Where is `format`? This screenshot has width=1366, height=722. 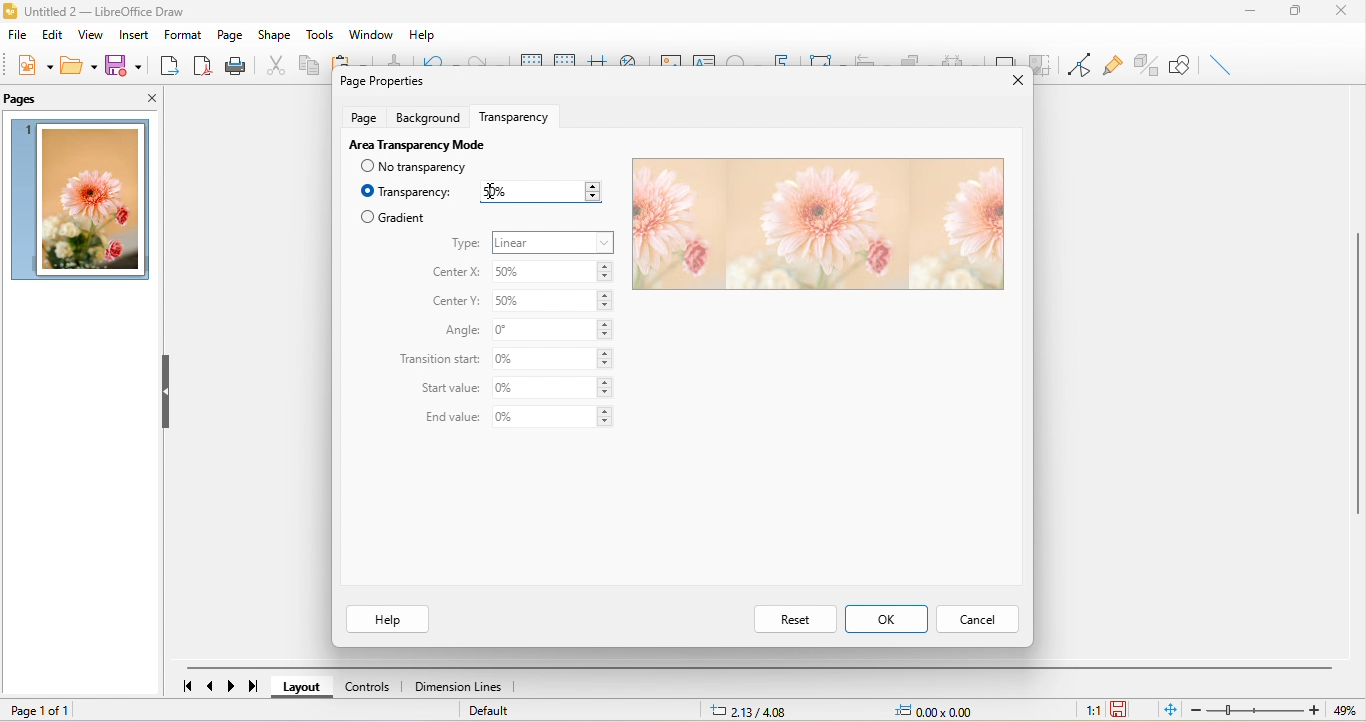 format is located at coordinates (184, 34).